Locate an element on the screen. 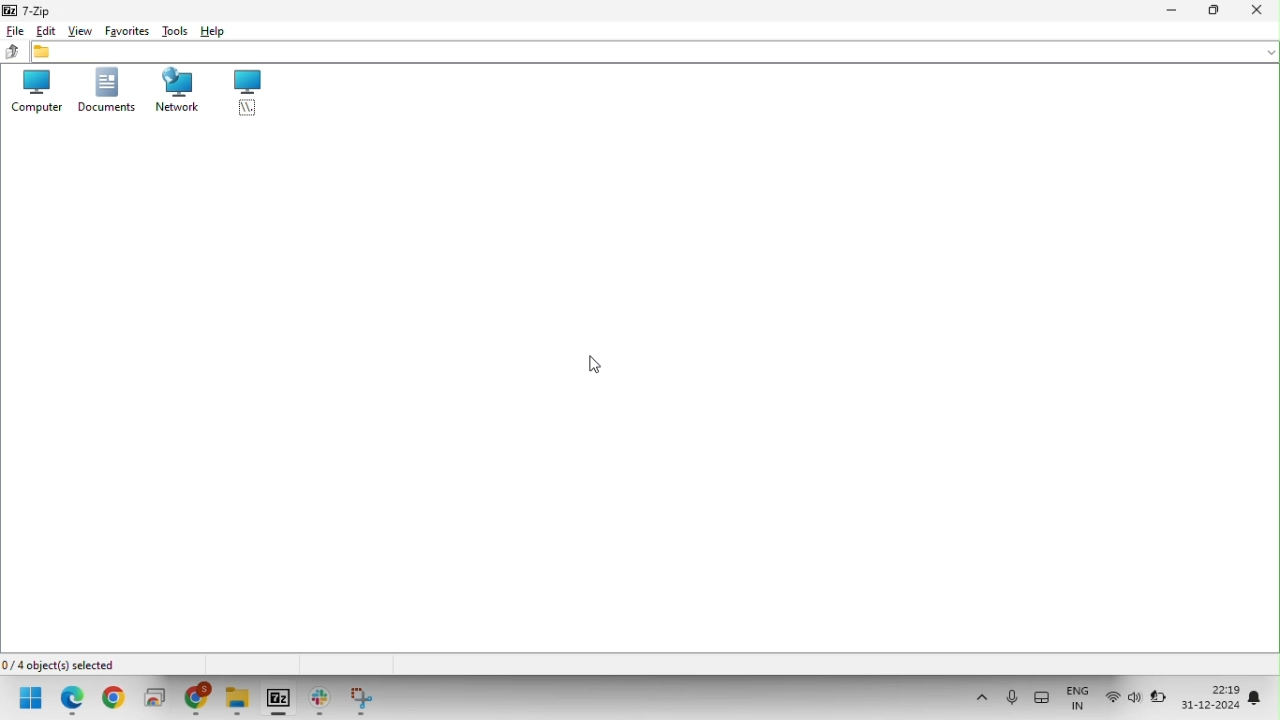  Network is located at coordinates (171, 92).